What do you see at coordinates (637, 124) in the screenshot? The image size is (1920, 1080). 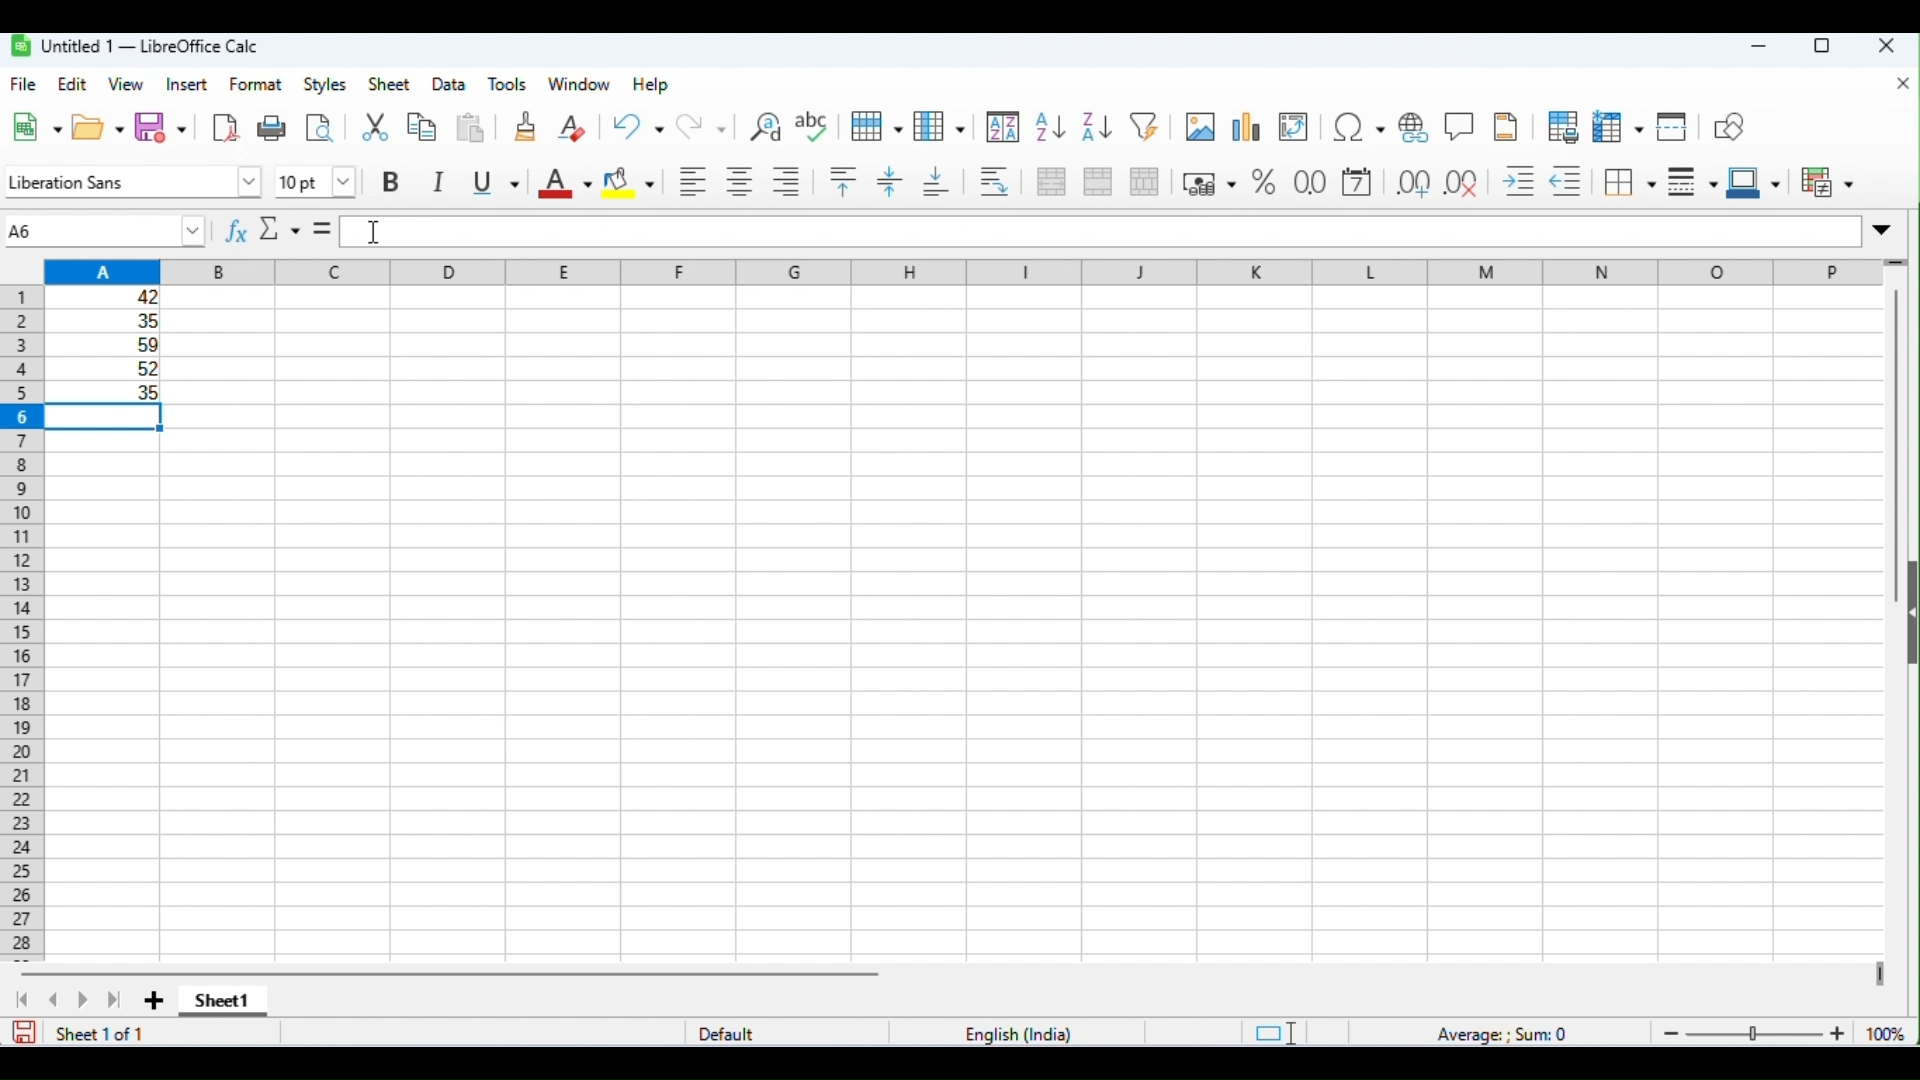 I see `undo` at bounding box center [637, 124].